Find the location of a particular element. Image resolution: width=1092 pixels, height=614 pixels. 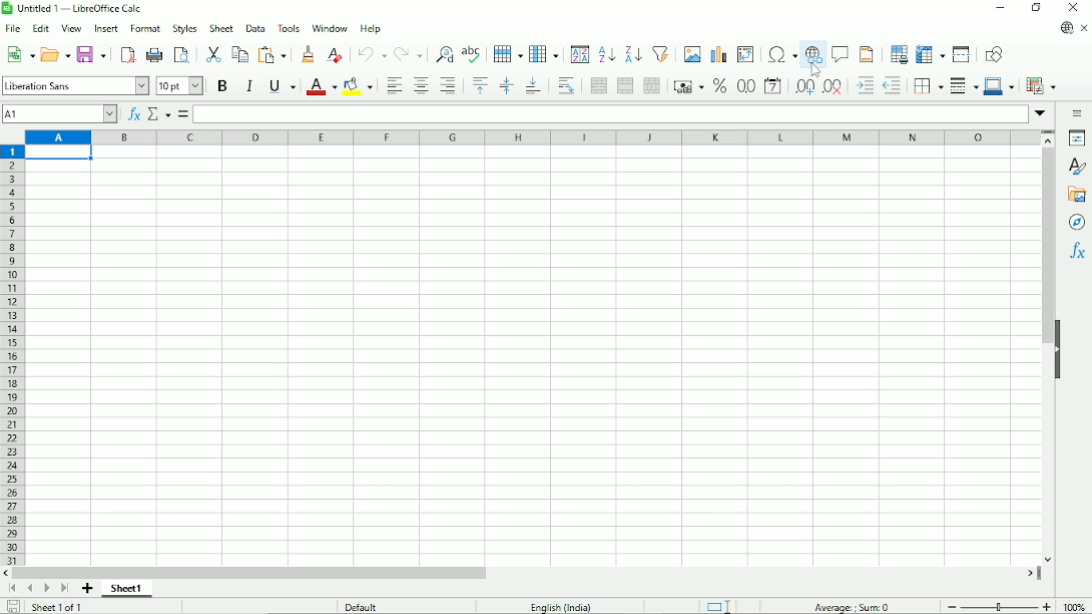

data is located at coordinates (255, 28).